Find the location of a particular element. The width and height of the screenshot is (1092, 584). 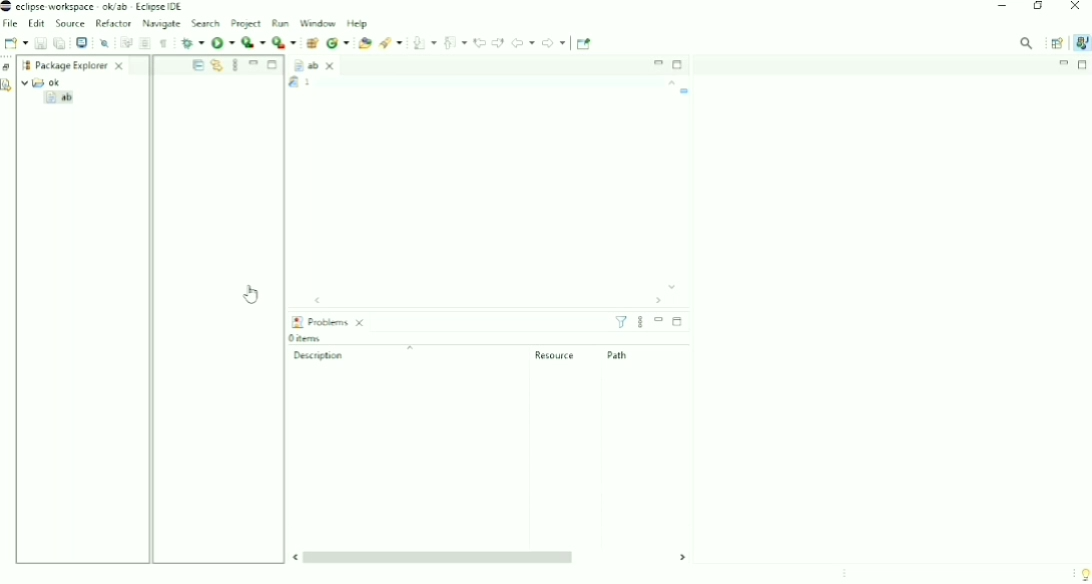

Project is located at coordinates (245, 23).